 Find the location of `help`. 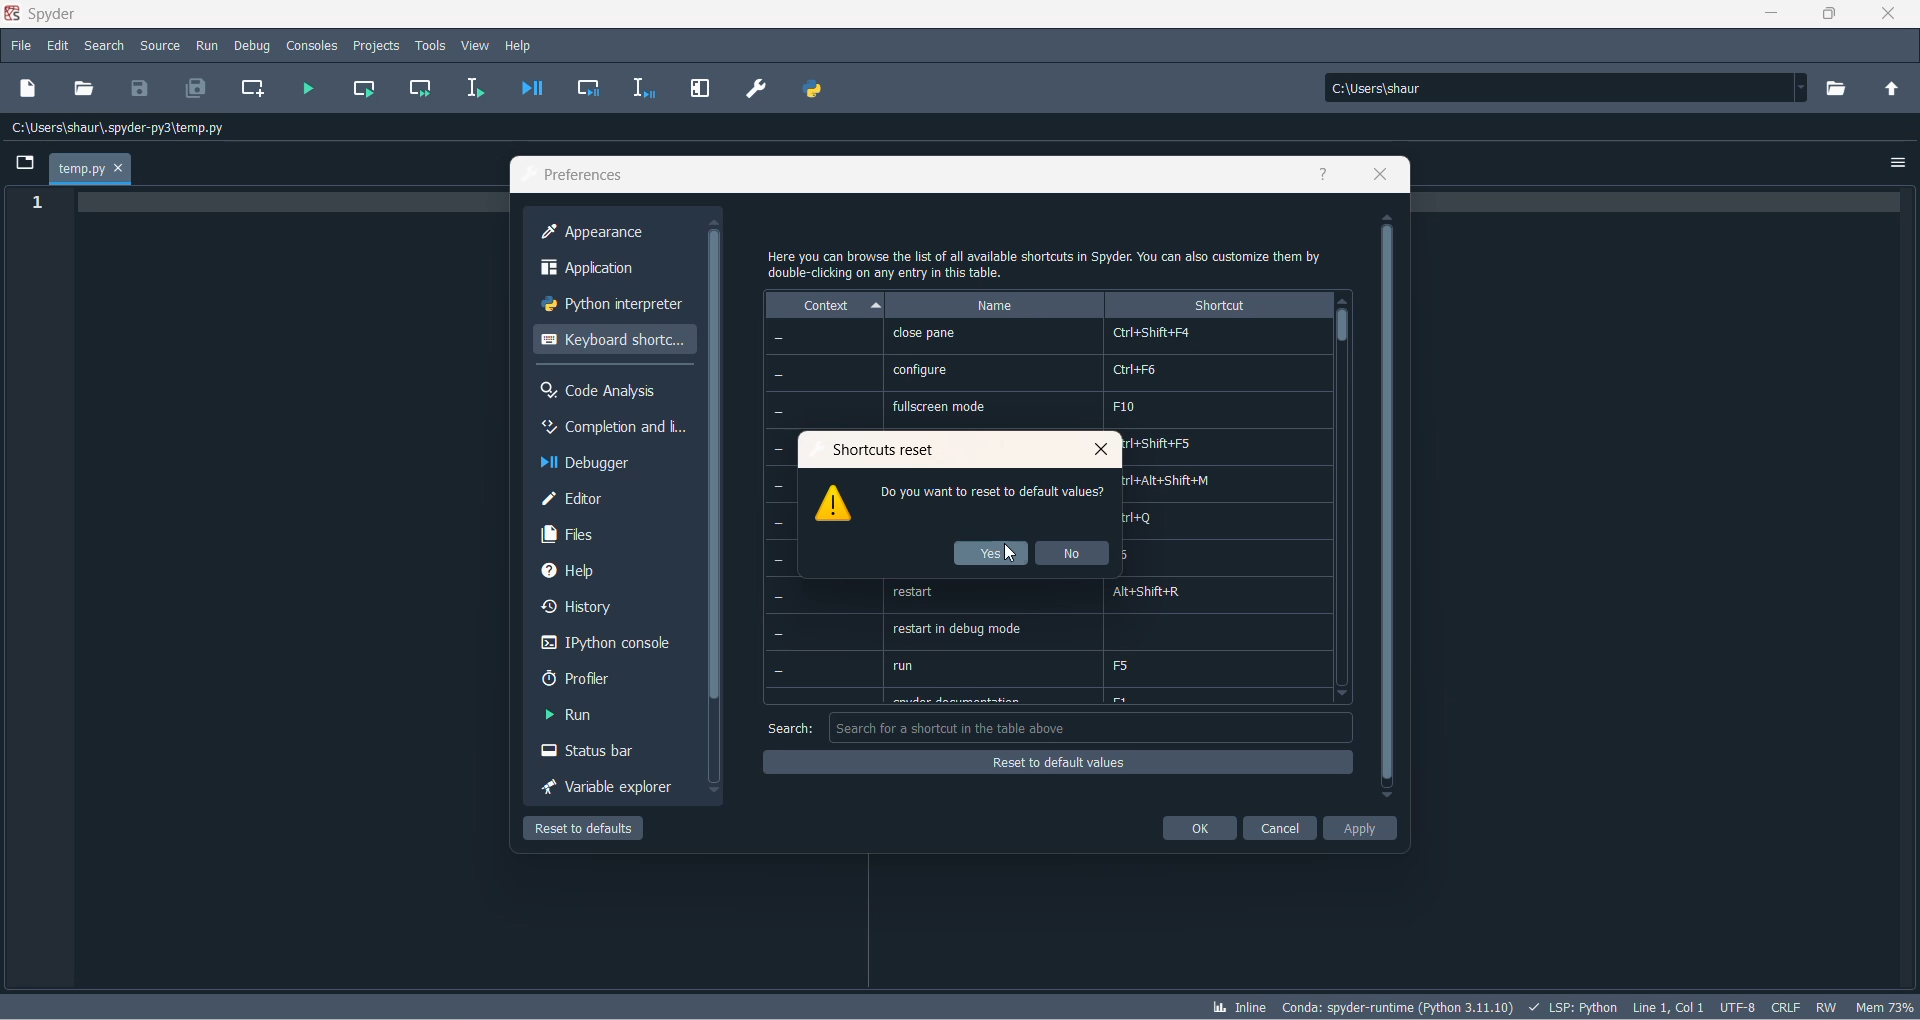

help is located at coordinates (602, 574).